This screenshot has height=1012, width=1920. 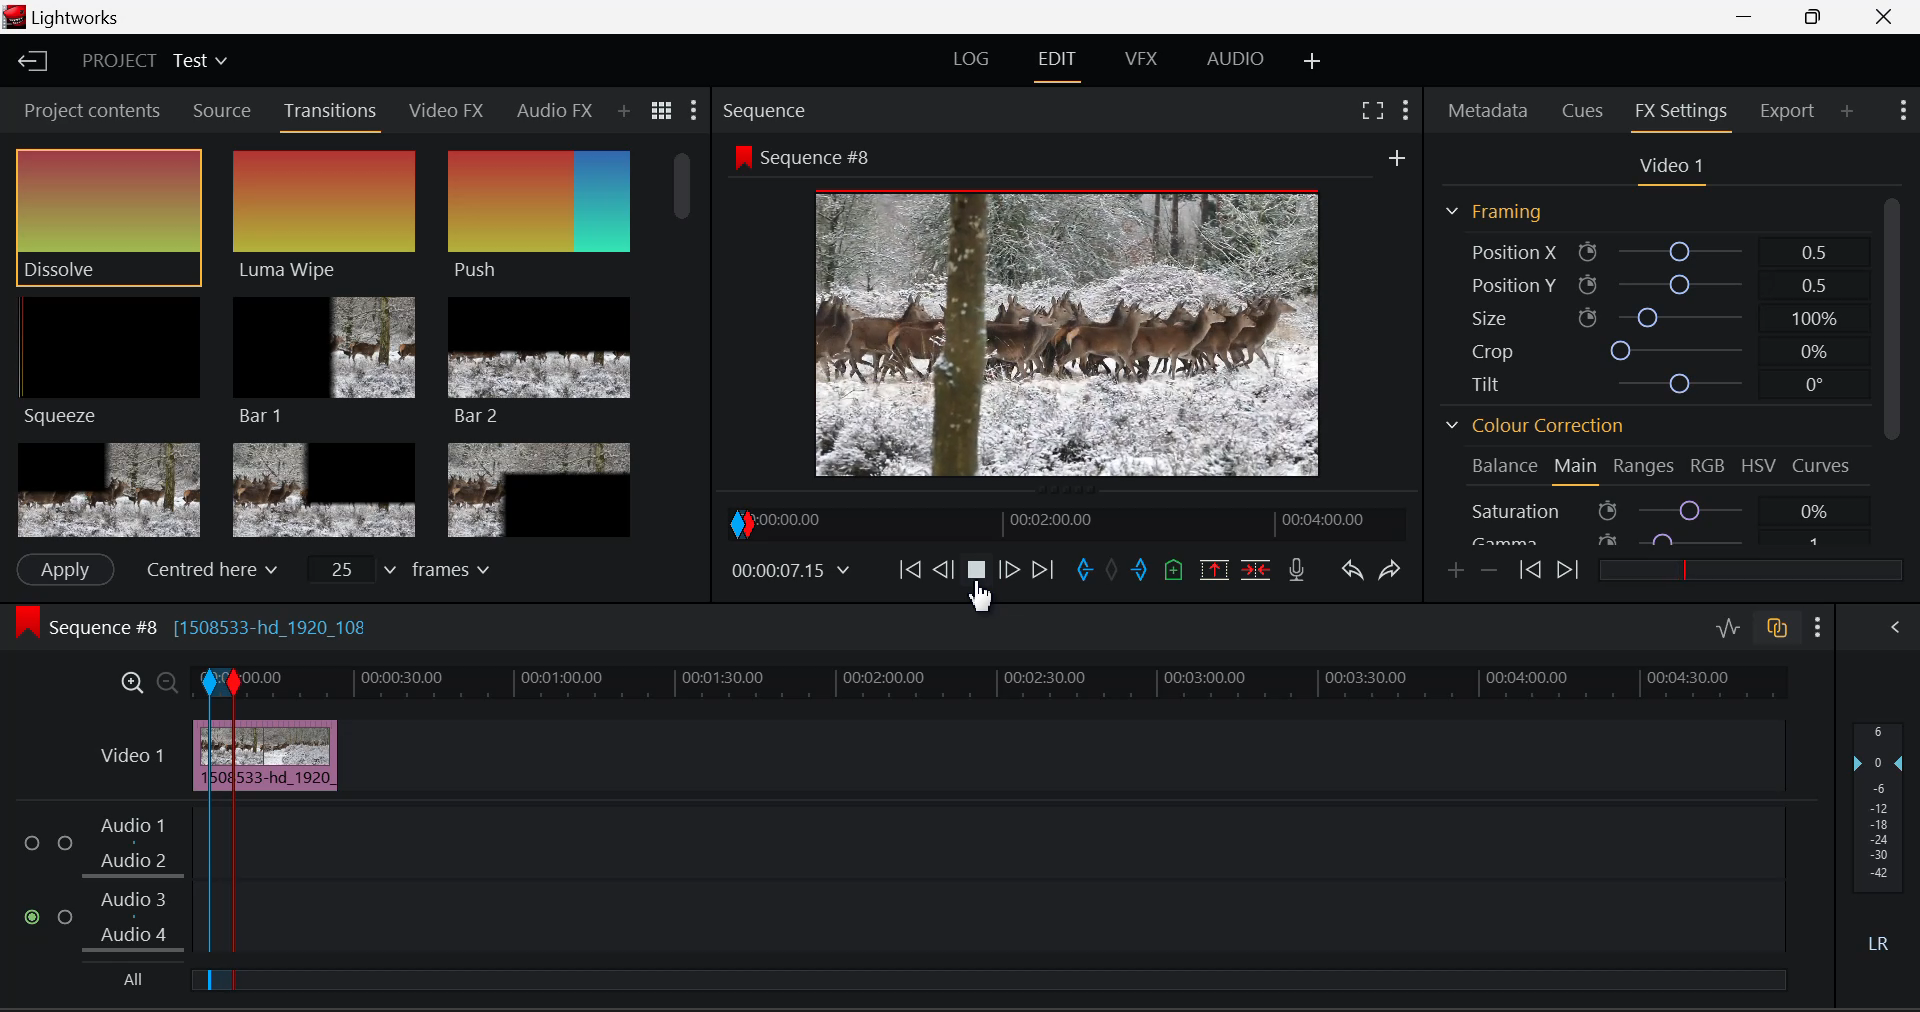 I want to click on Box 2, so click(x=324, y=487).